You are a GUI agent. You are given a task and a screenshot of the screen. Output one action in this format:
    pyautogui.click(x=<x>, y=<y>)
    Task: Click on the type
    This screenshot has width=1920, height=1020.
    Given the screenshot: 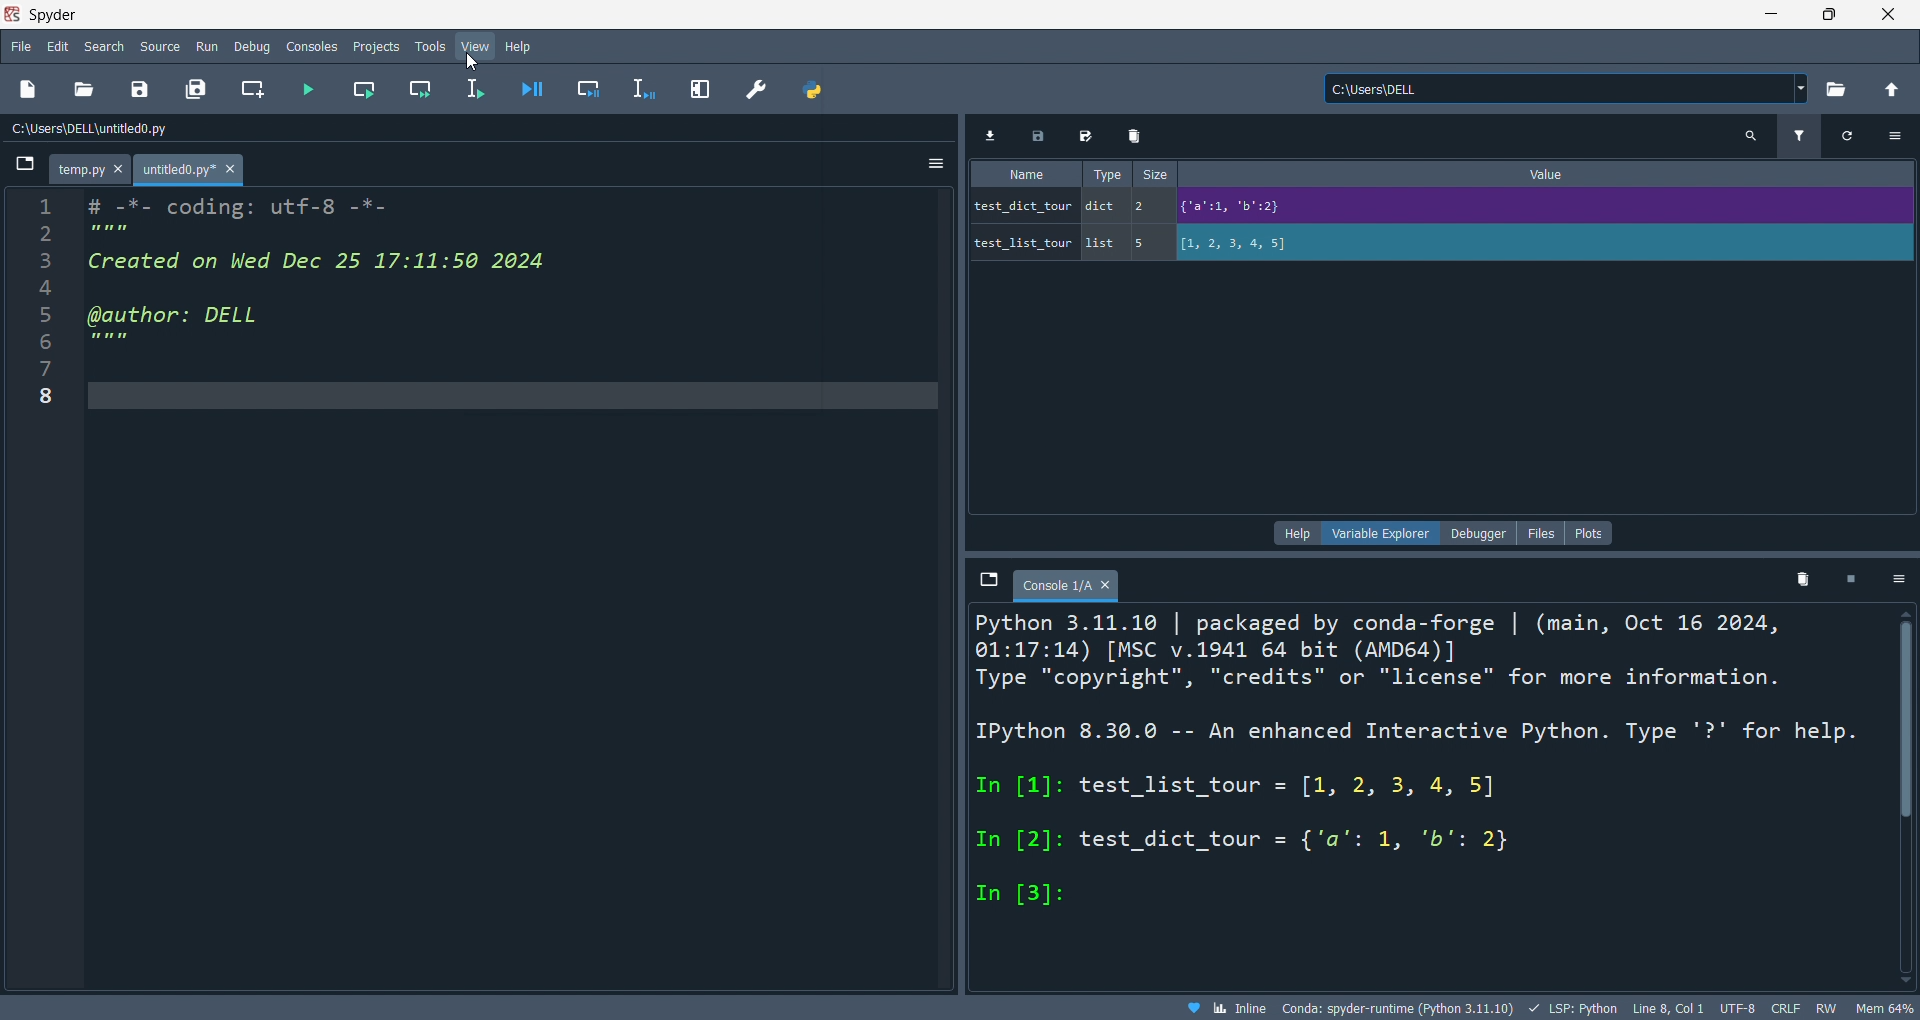 What is the action you would take?
    pyautogui.click(x=1102, y=173)
    